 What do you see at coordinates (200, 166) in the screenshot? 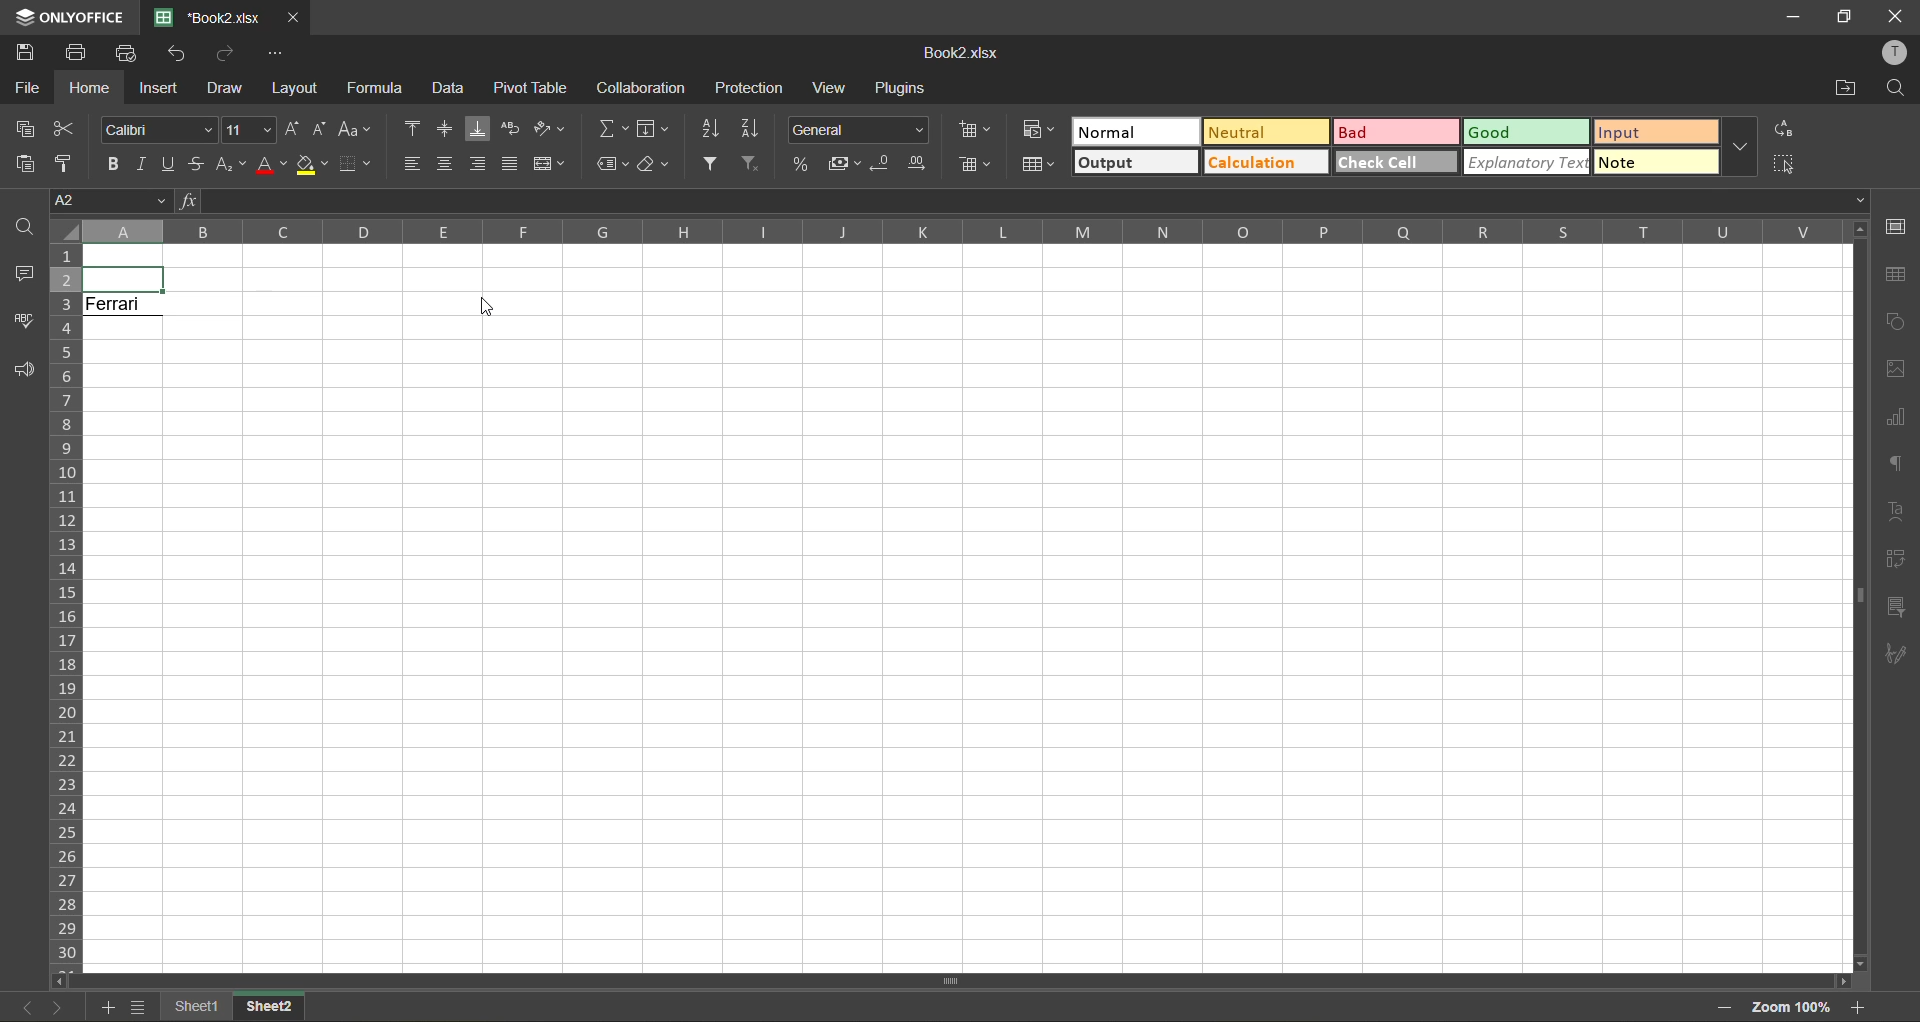
I see `strikethrough` at bounding box center [200, 166].